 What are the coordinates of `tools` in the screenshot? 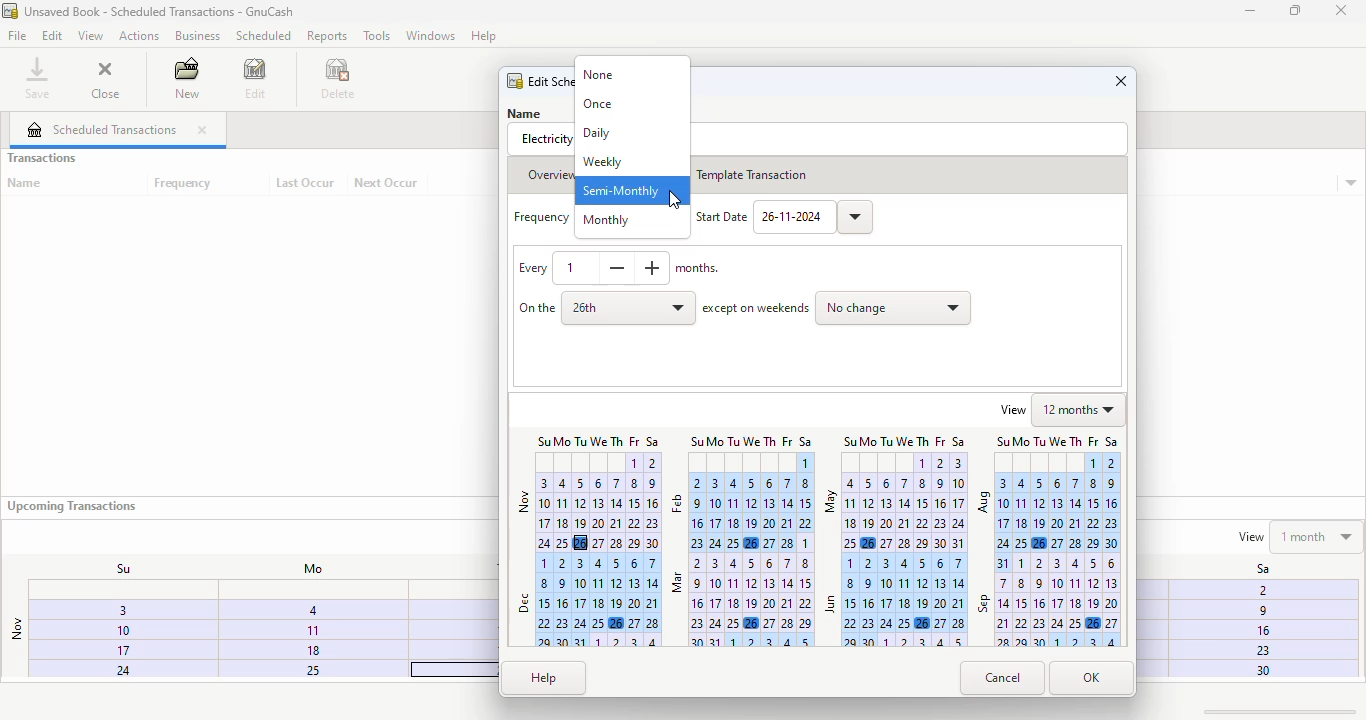 It's located at (377, 35).